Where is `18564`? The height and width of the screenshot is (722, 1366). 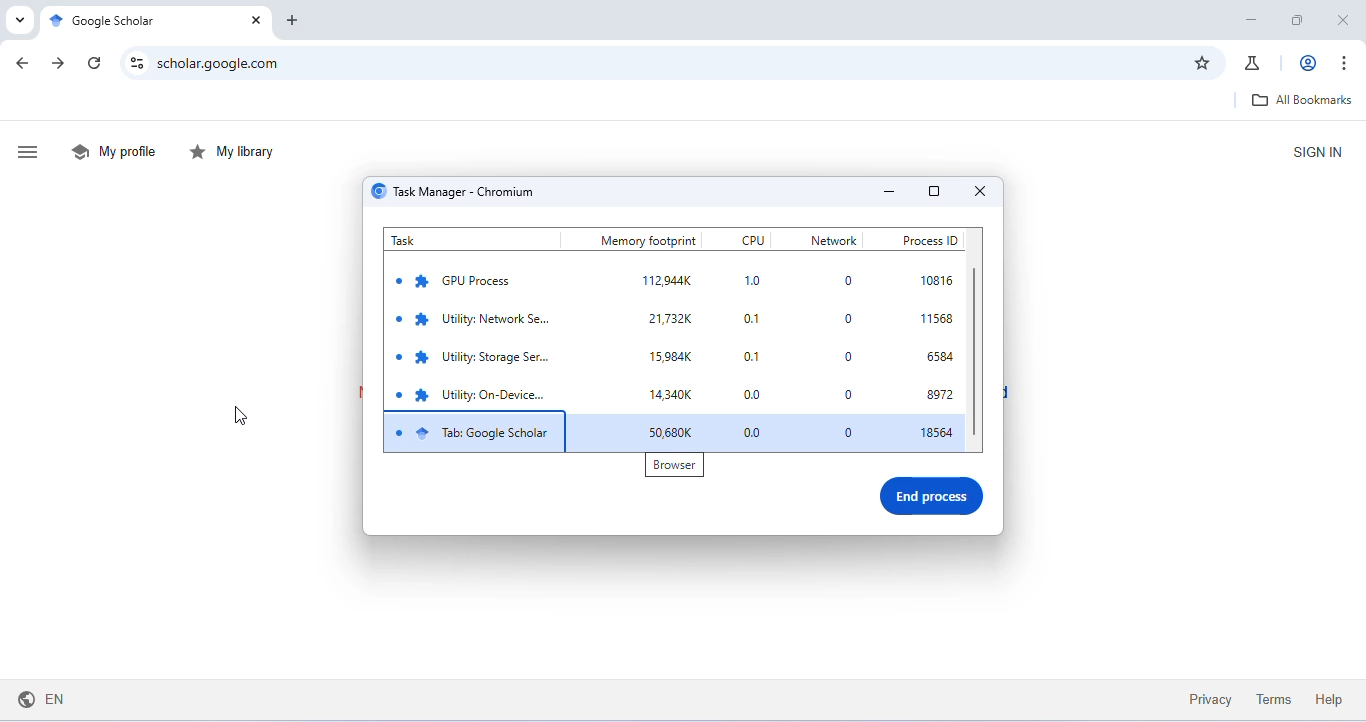 18564 is located at coordinates (937, 433).